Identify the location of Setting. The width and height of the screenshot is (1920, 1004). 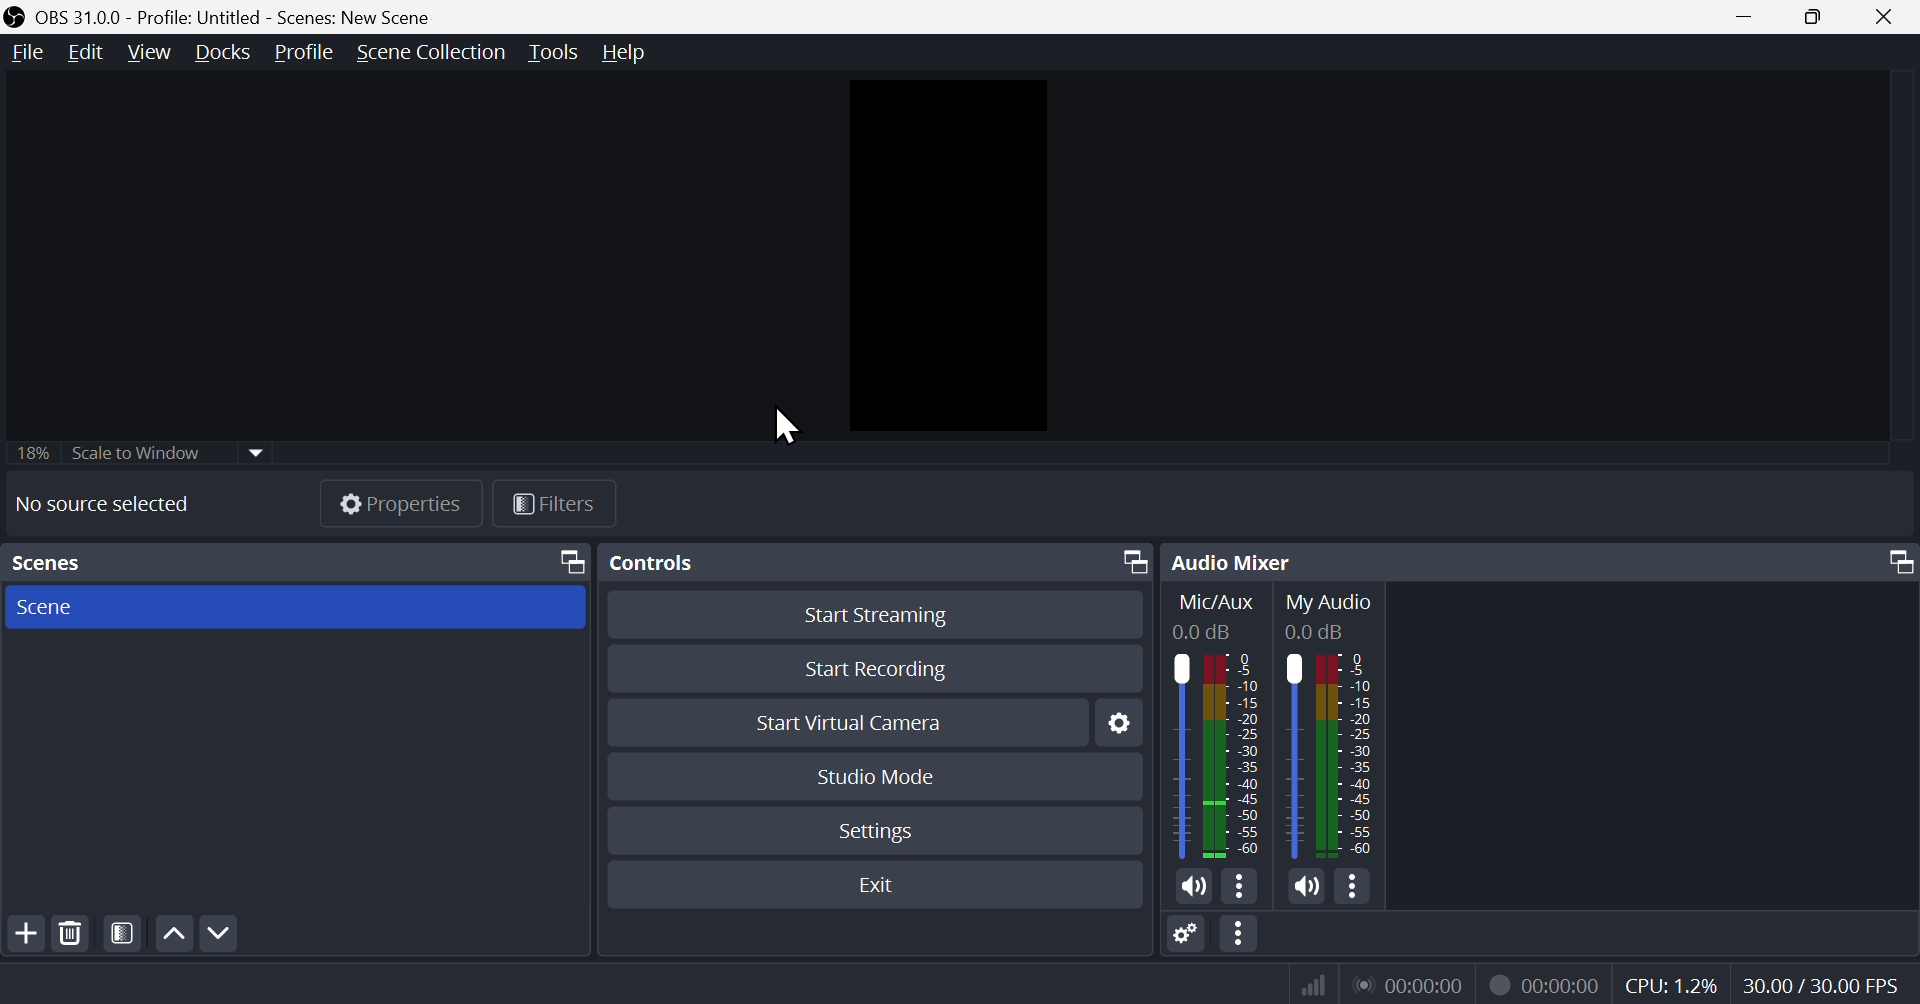
(1187, 937).